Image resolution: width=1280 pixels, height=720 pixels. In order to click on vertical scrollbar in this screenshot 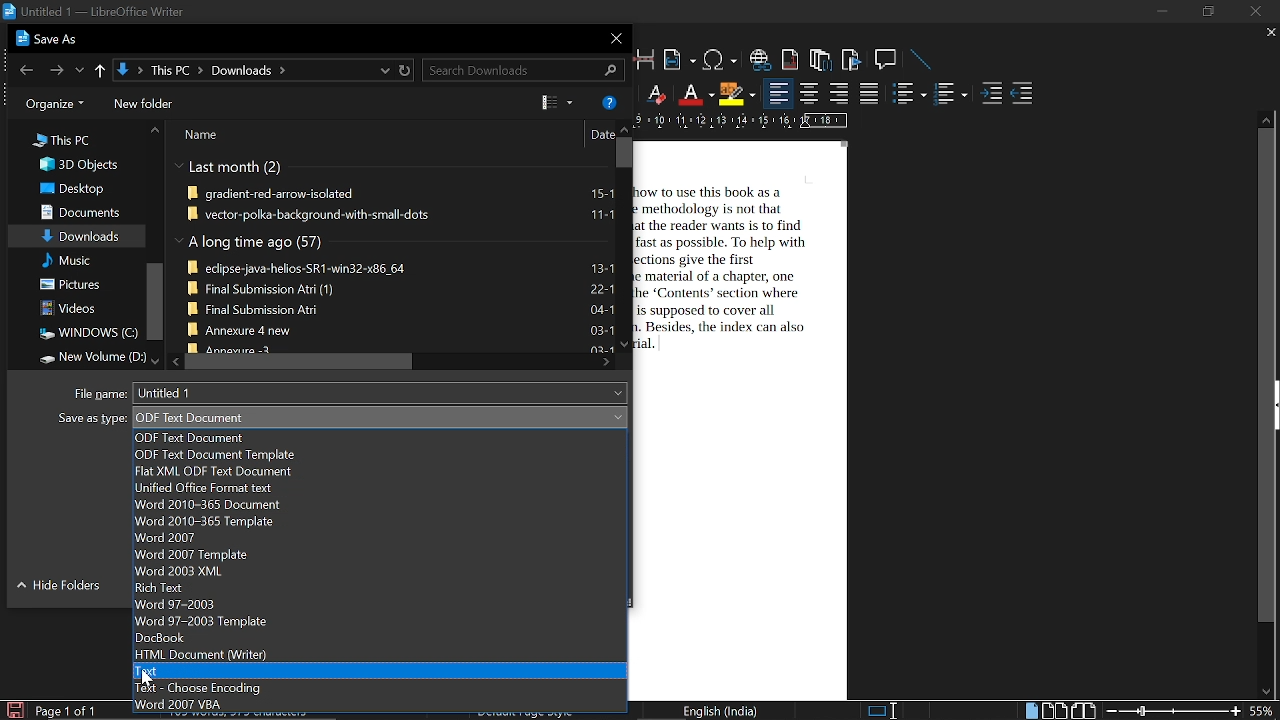, I will do `click(153, 303)`.